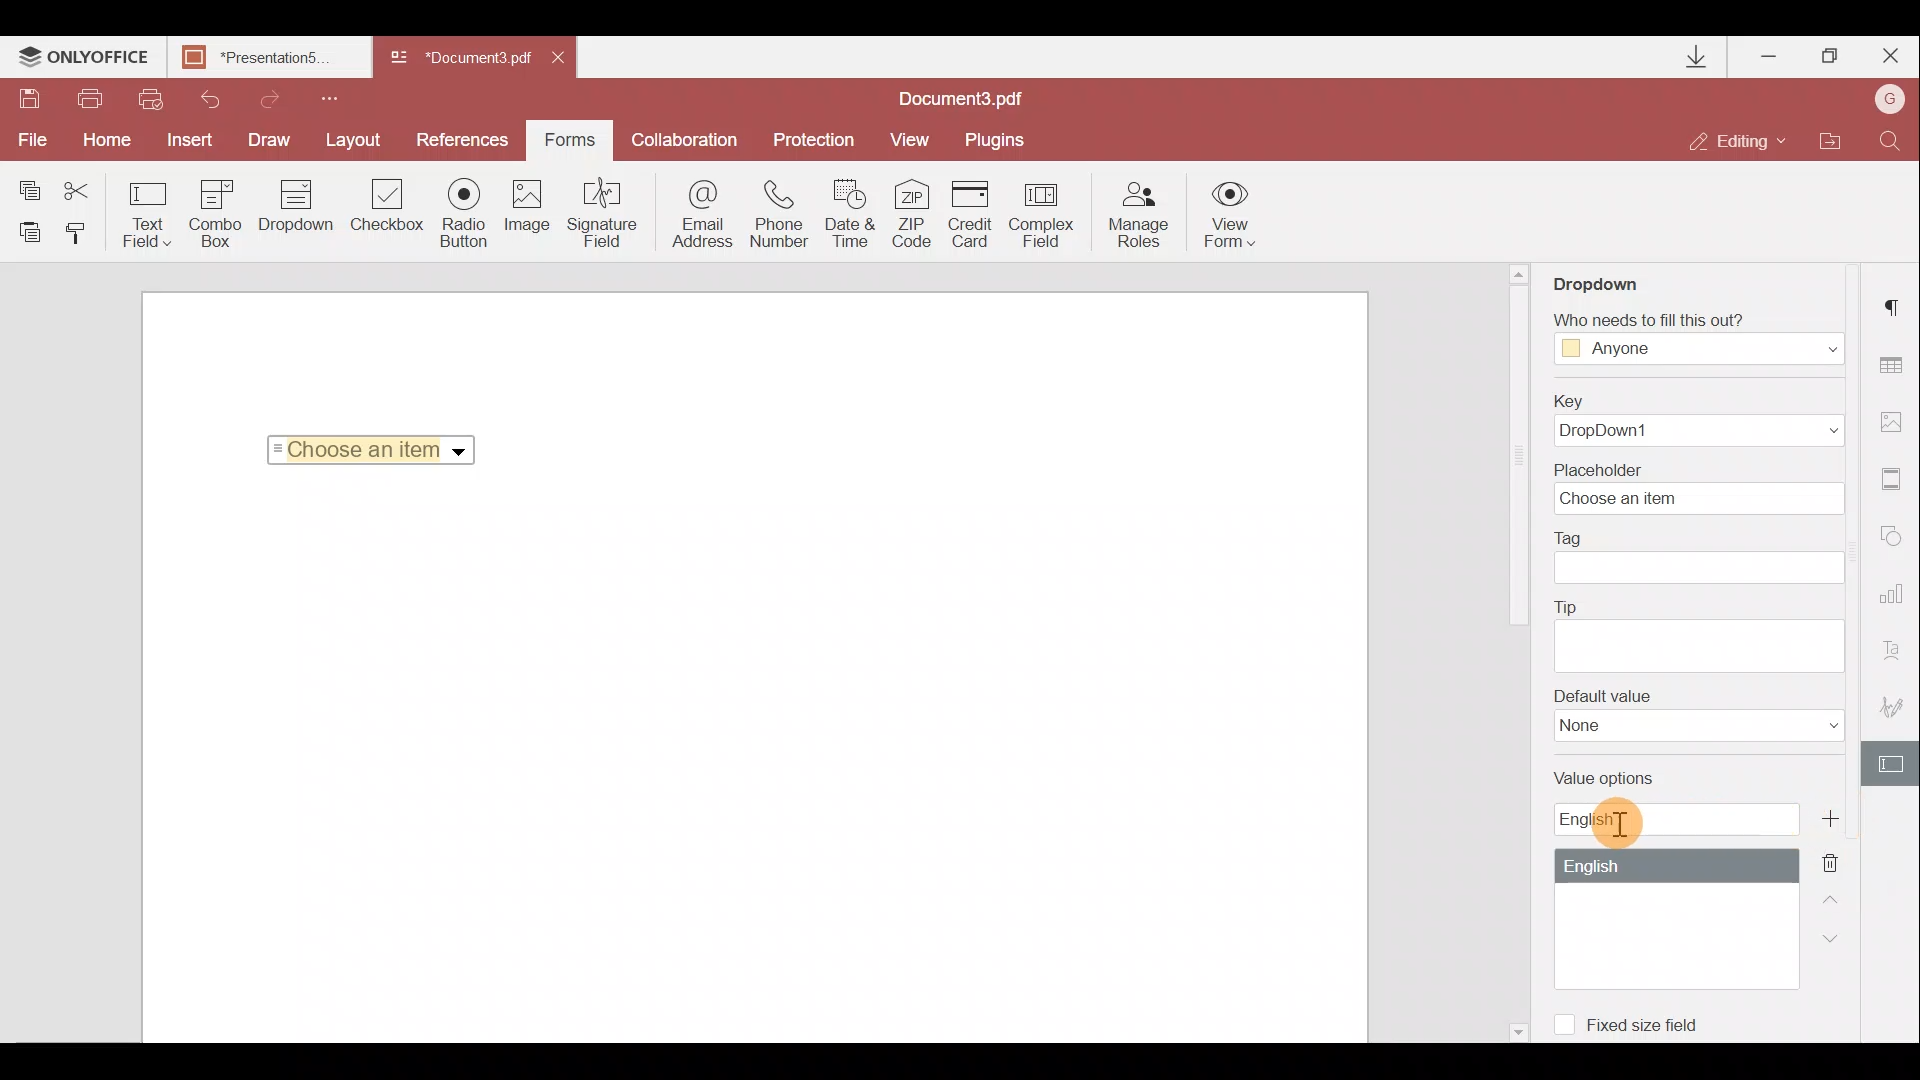  Describe the element at coordinates (1896, 417) in the screenshot. I see `Image settings` at that location.